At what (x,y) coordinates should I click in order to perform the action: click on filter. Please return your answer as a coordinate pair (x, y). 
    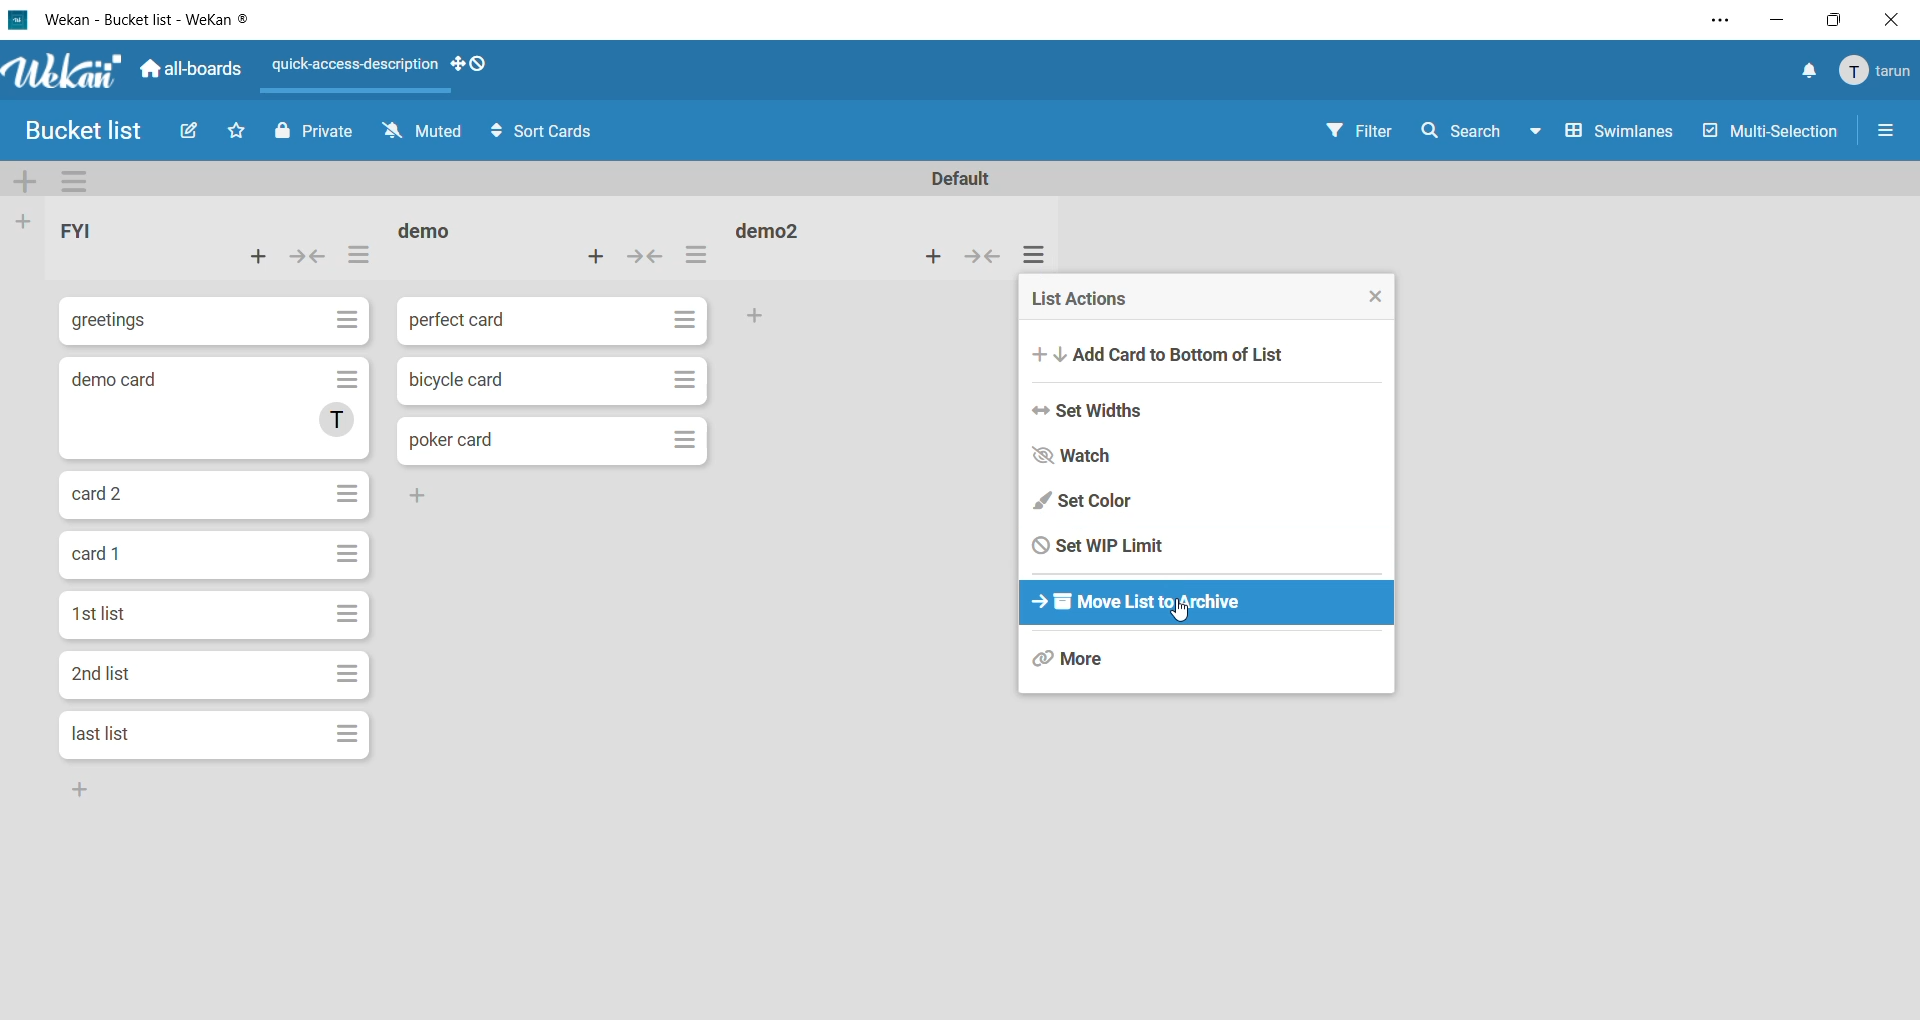
    Looking at the image, I should click on (1359, 129).